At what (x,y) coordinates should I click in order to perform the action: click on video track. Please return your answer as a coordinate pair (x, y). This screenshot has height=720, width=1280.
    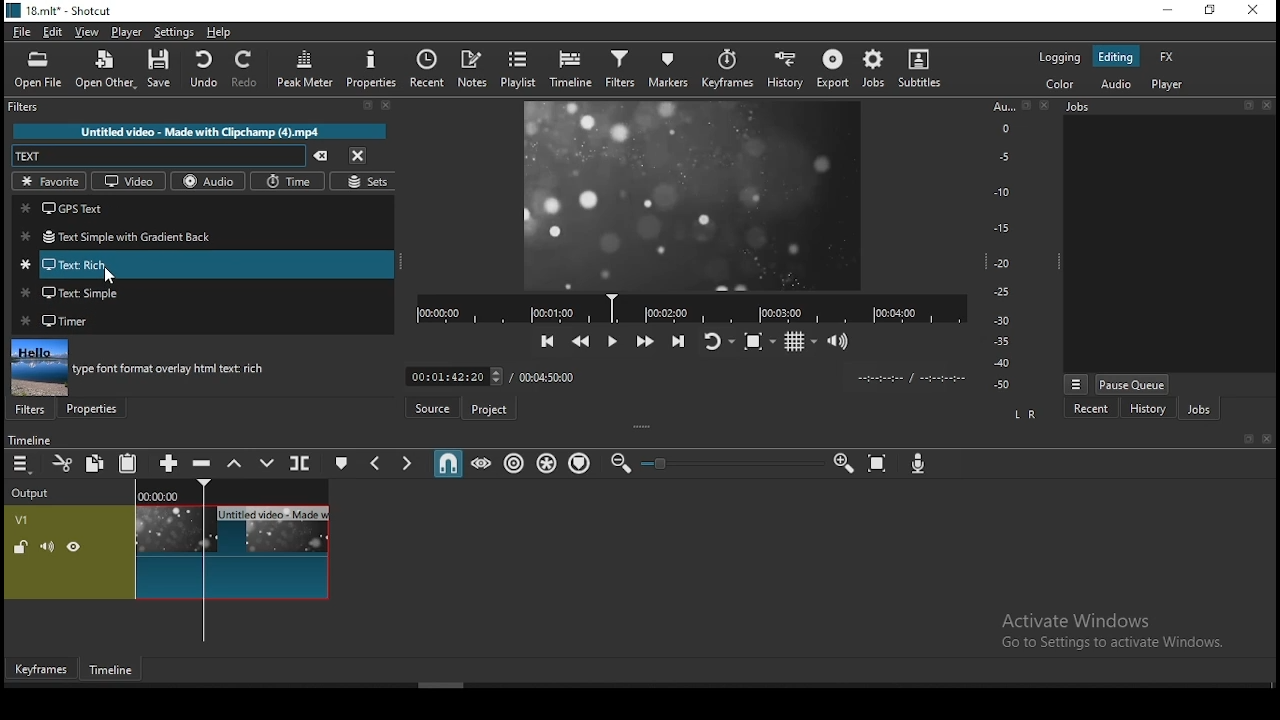
    Looking at the image, I should click on (167, 552).